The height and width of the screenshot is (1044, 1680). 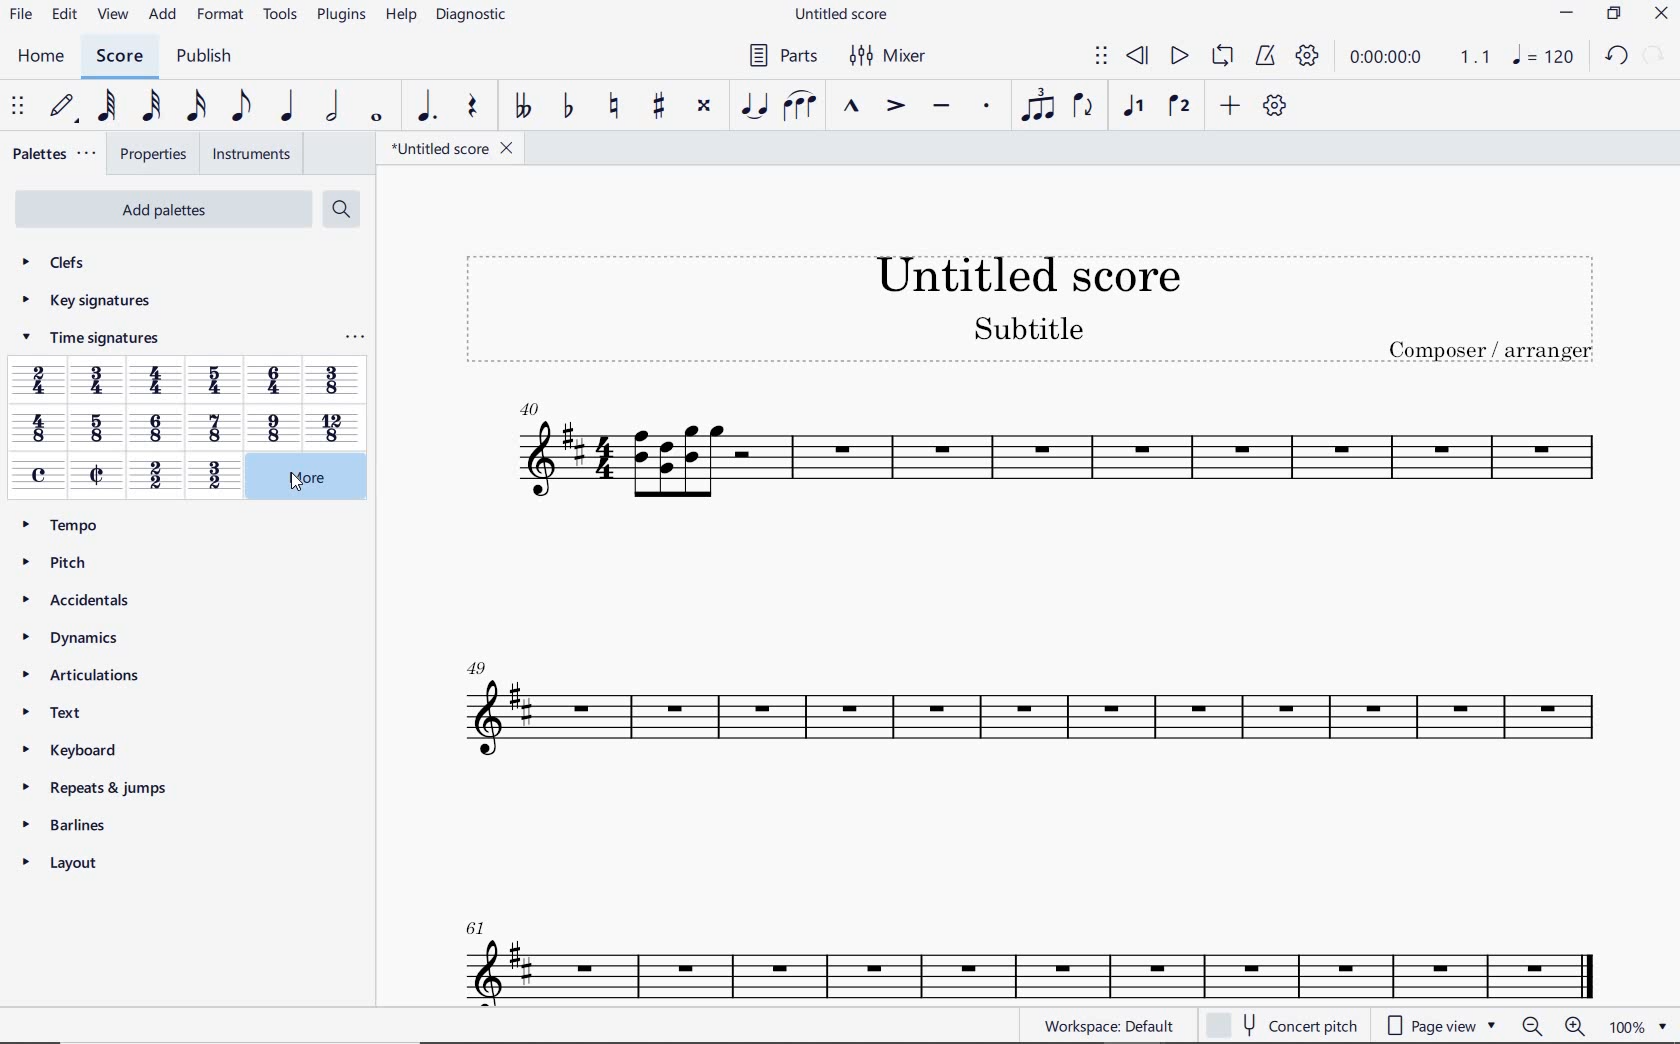 I want to click on ADD, so click(x=1230, y=105).